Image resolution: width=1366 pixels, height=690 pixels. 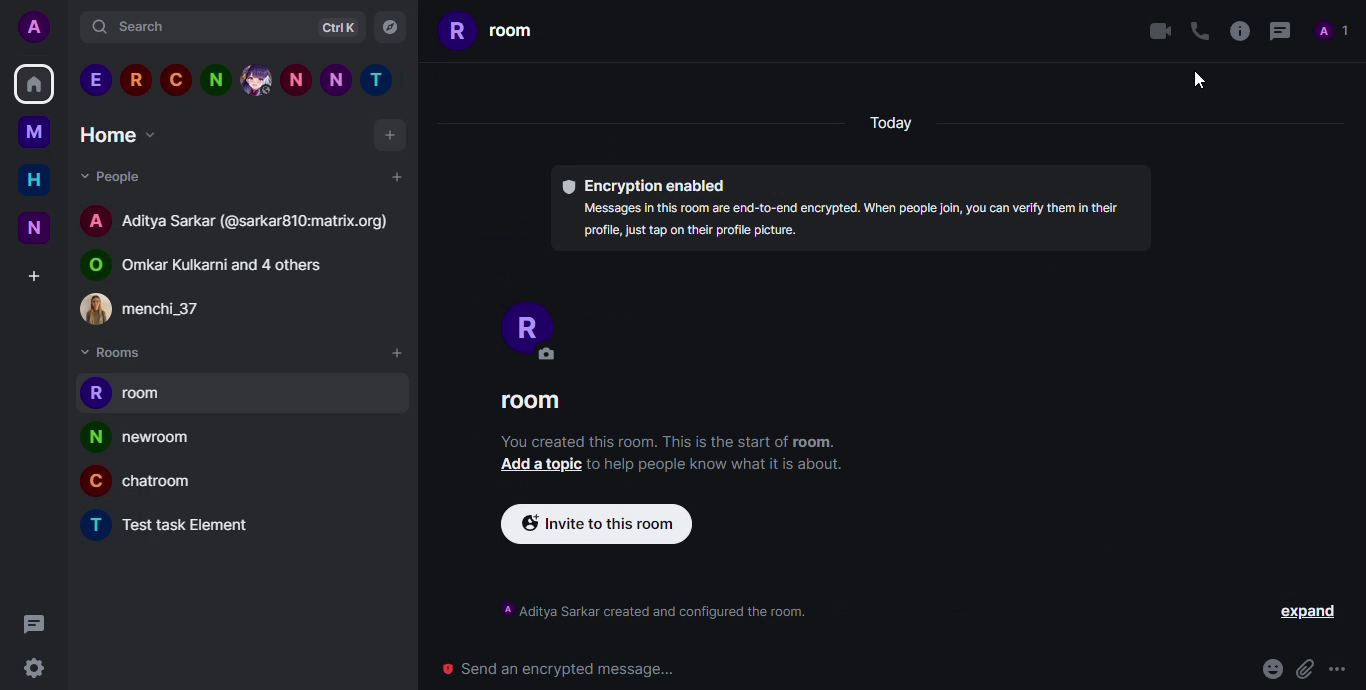 I want to click on edit, so click(x=544, y=355).